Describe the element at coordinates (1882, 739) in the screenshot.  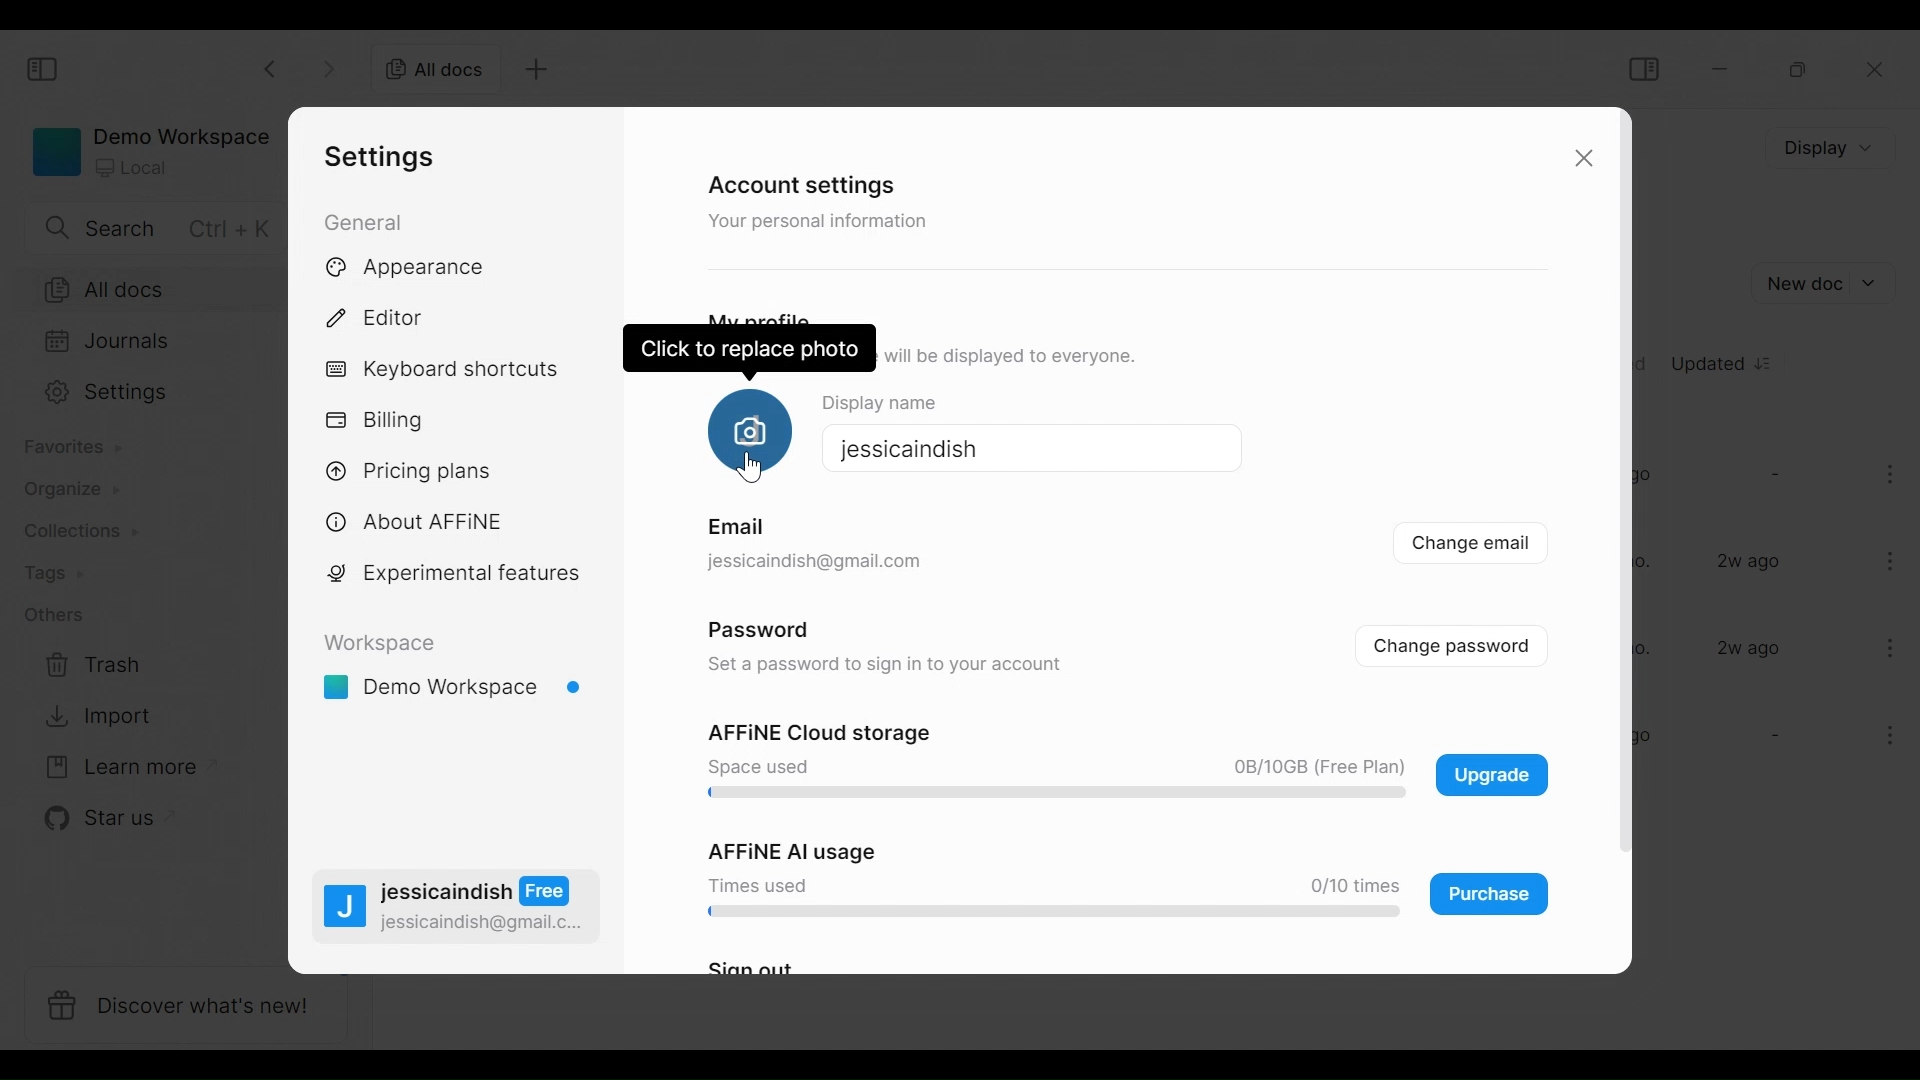
I see `more options` at that location.